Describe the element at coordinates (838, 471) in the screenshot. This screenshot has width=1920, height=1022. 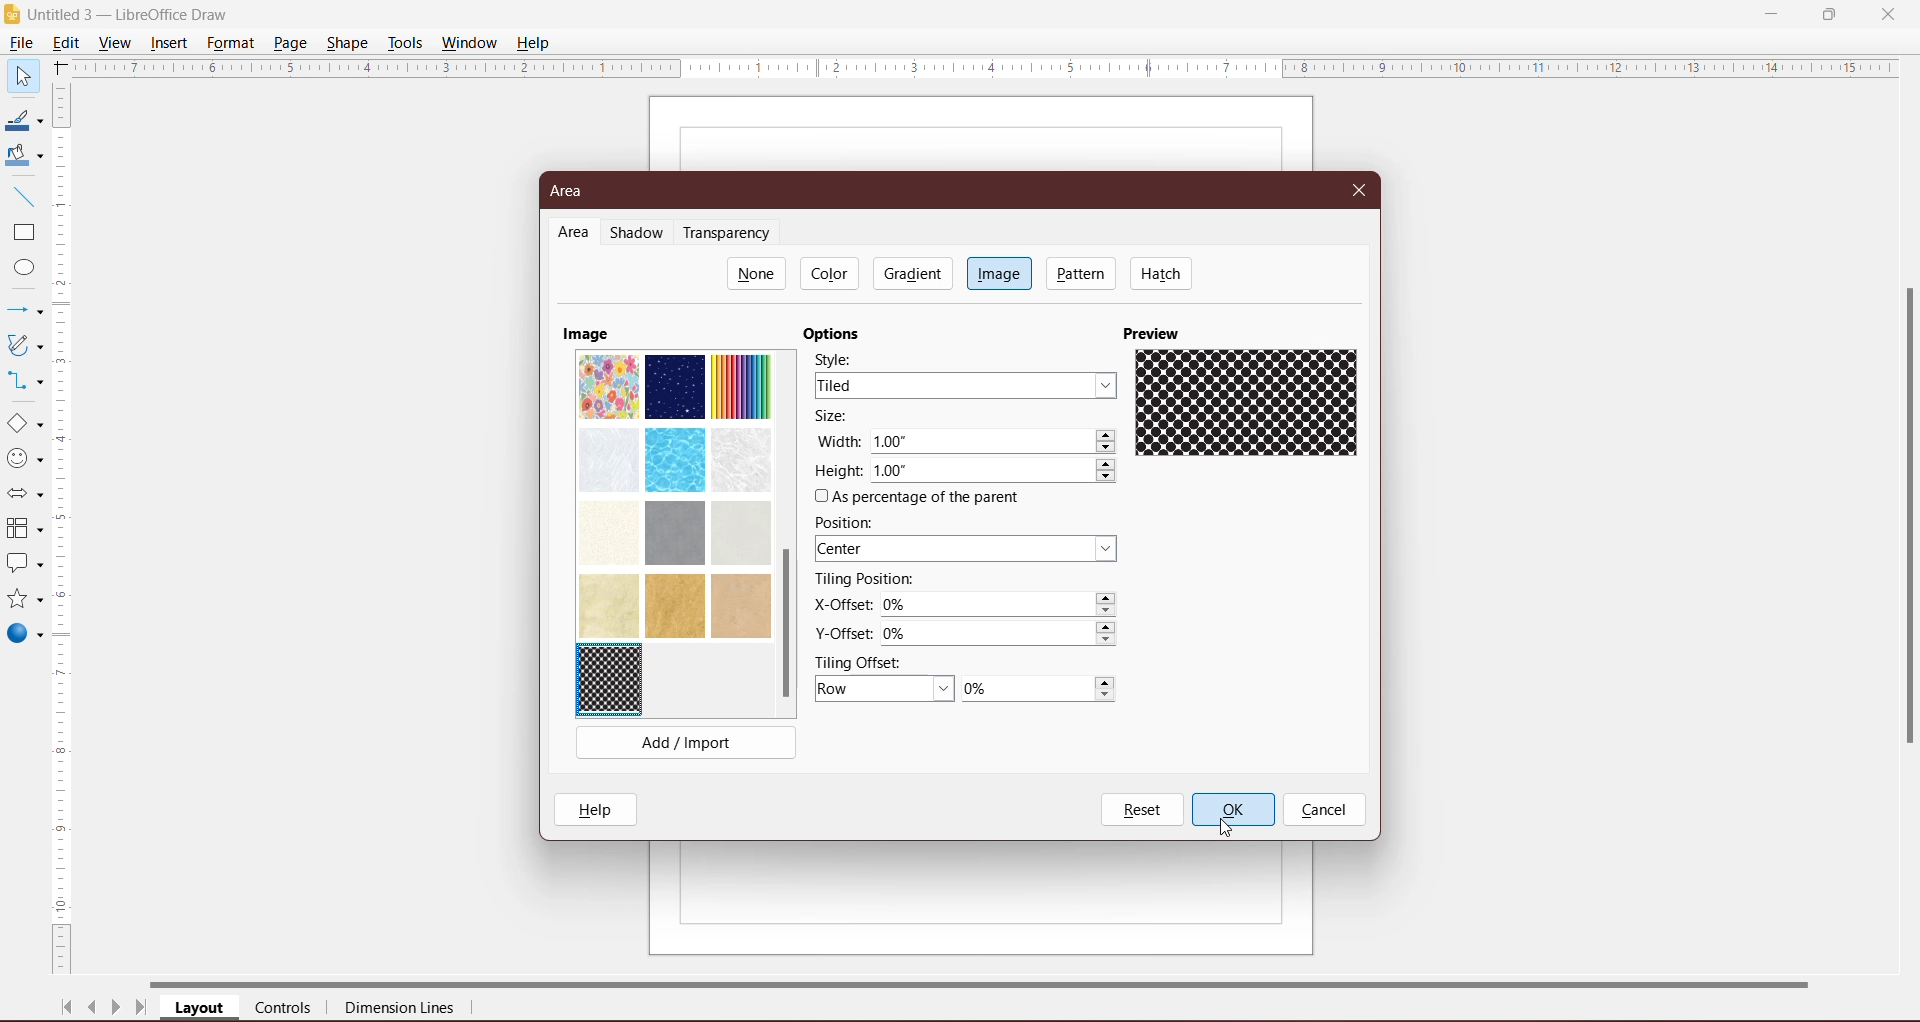
I see `Height` at that location.